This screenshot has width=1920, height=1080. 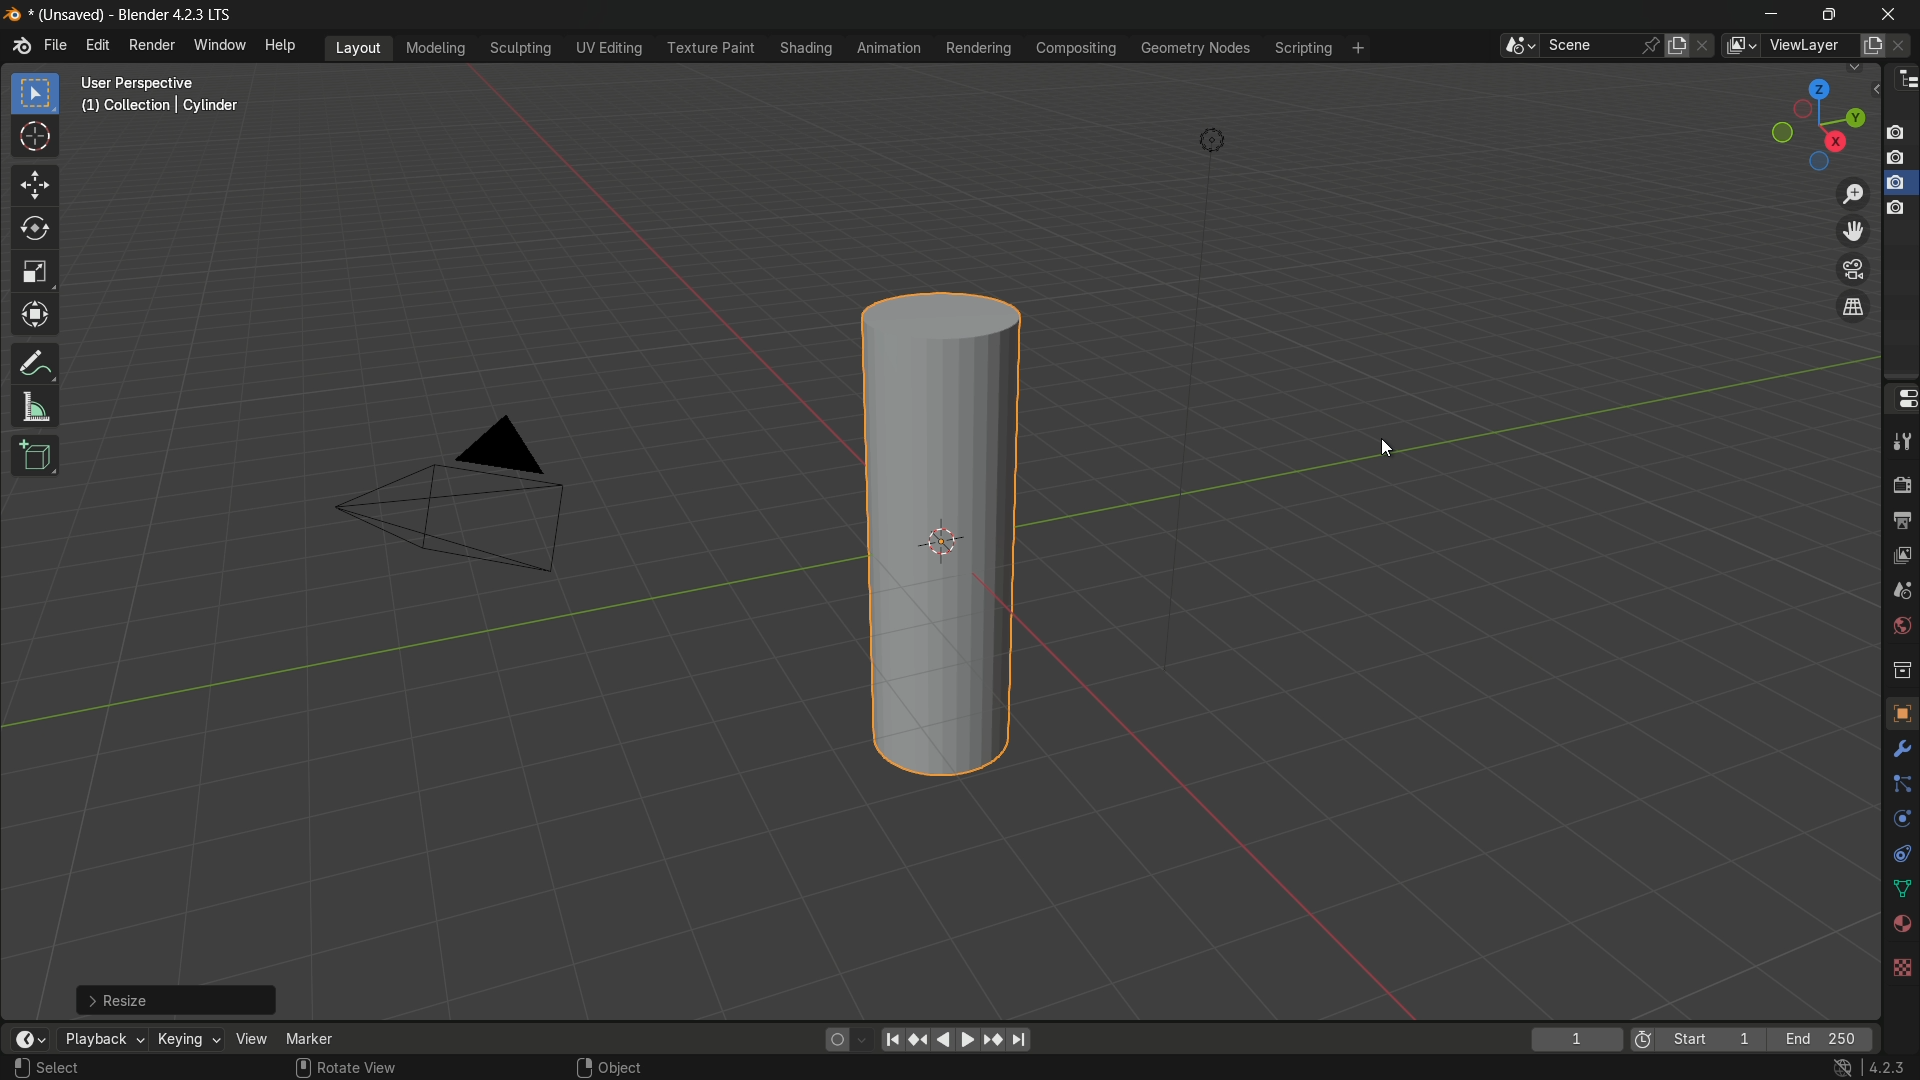 What do you see at coordinates (1853, 306) in the screenshot?
I see `switch current view` at bounding box center [1853, 306].